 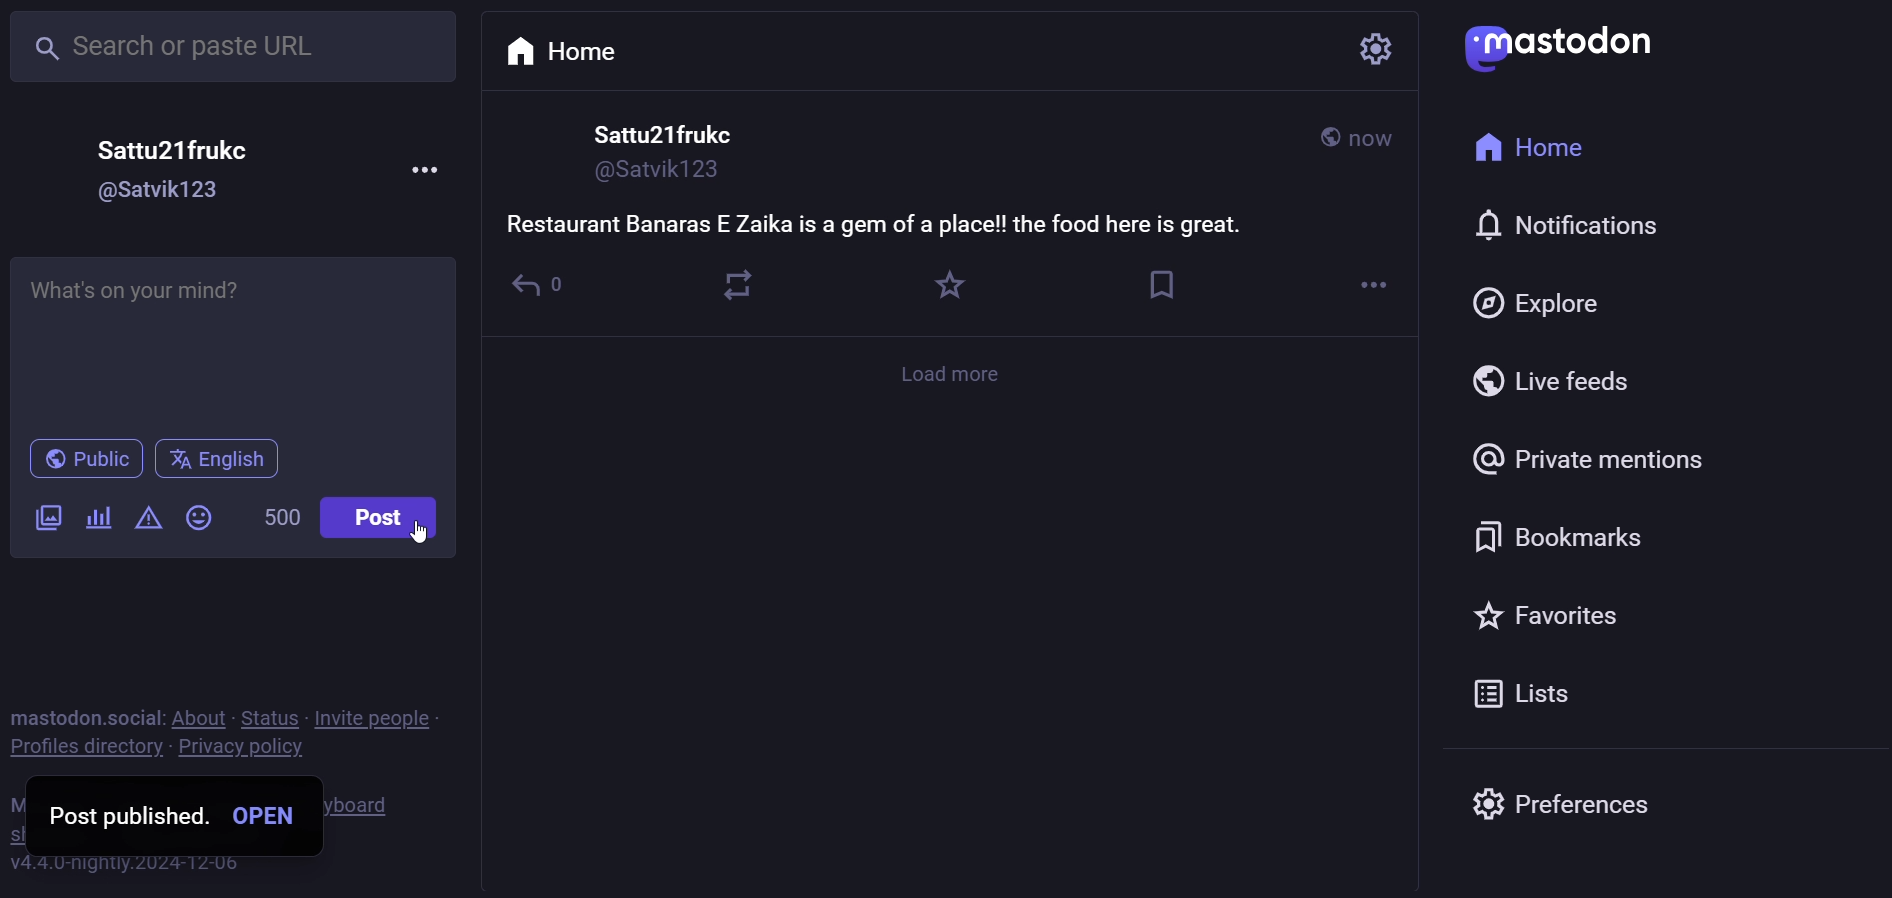 What do you see at coordinates (279, 520) in the screenshot?
I see `word limit` at bounding box center [279, 520].